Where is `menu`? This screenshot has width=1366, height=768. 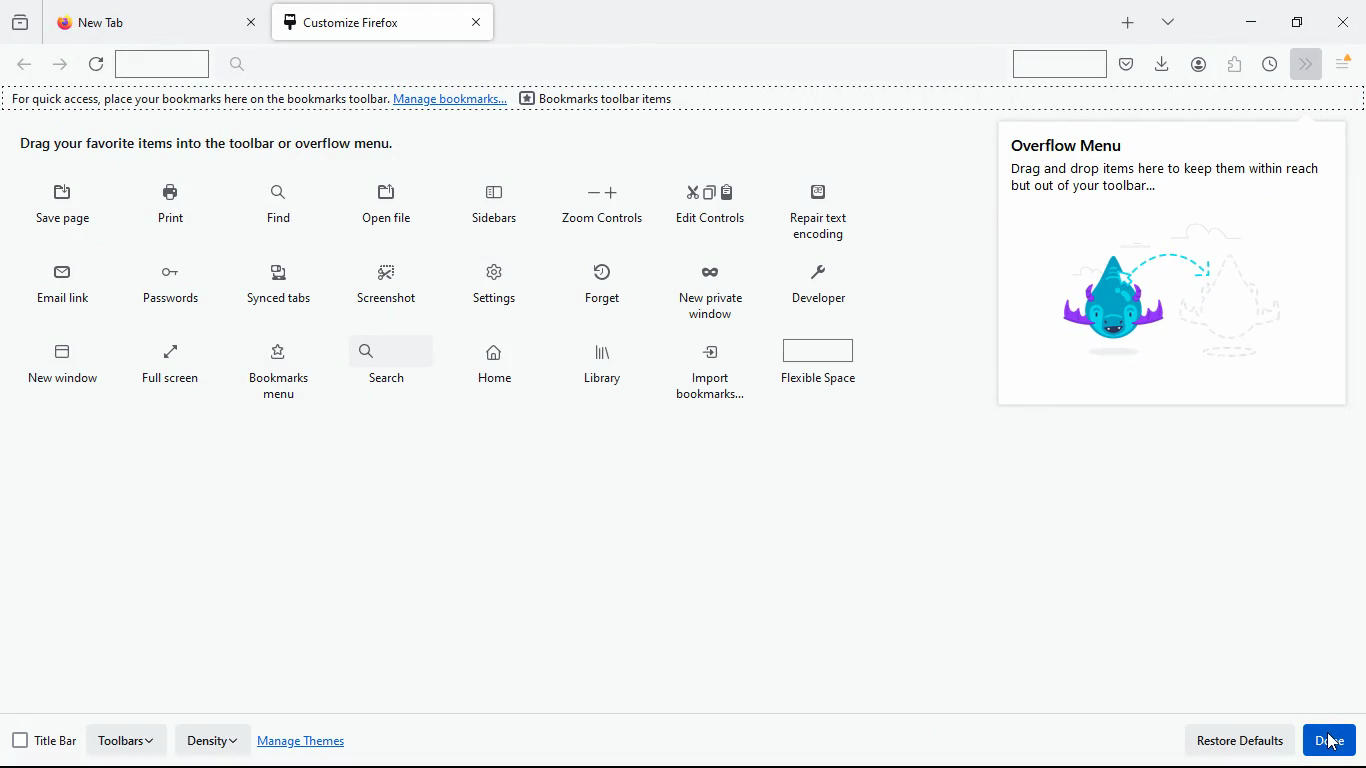 menu is located at coordinates (1344, 64).